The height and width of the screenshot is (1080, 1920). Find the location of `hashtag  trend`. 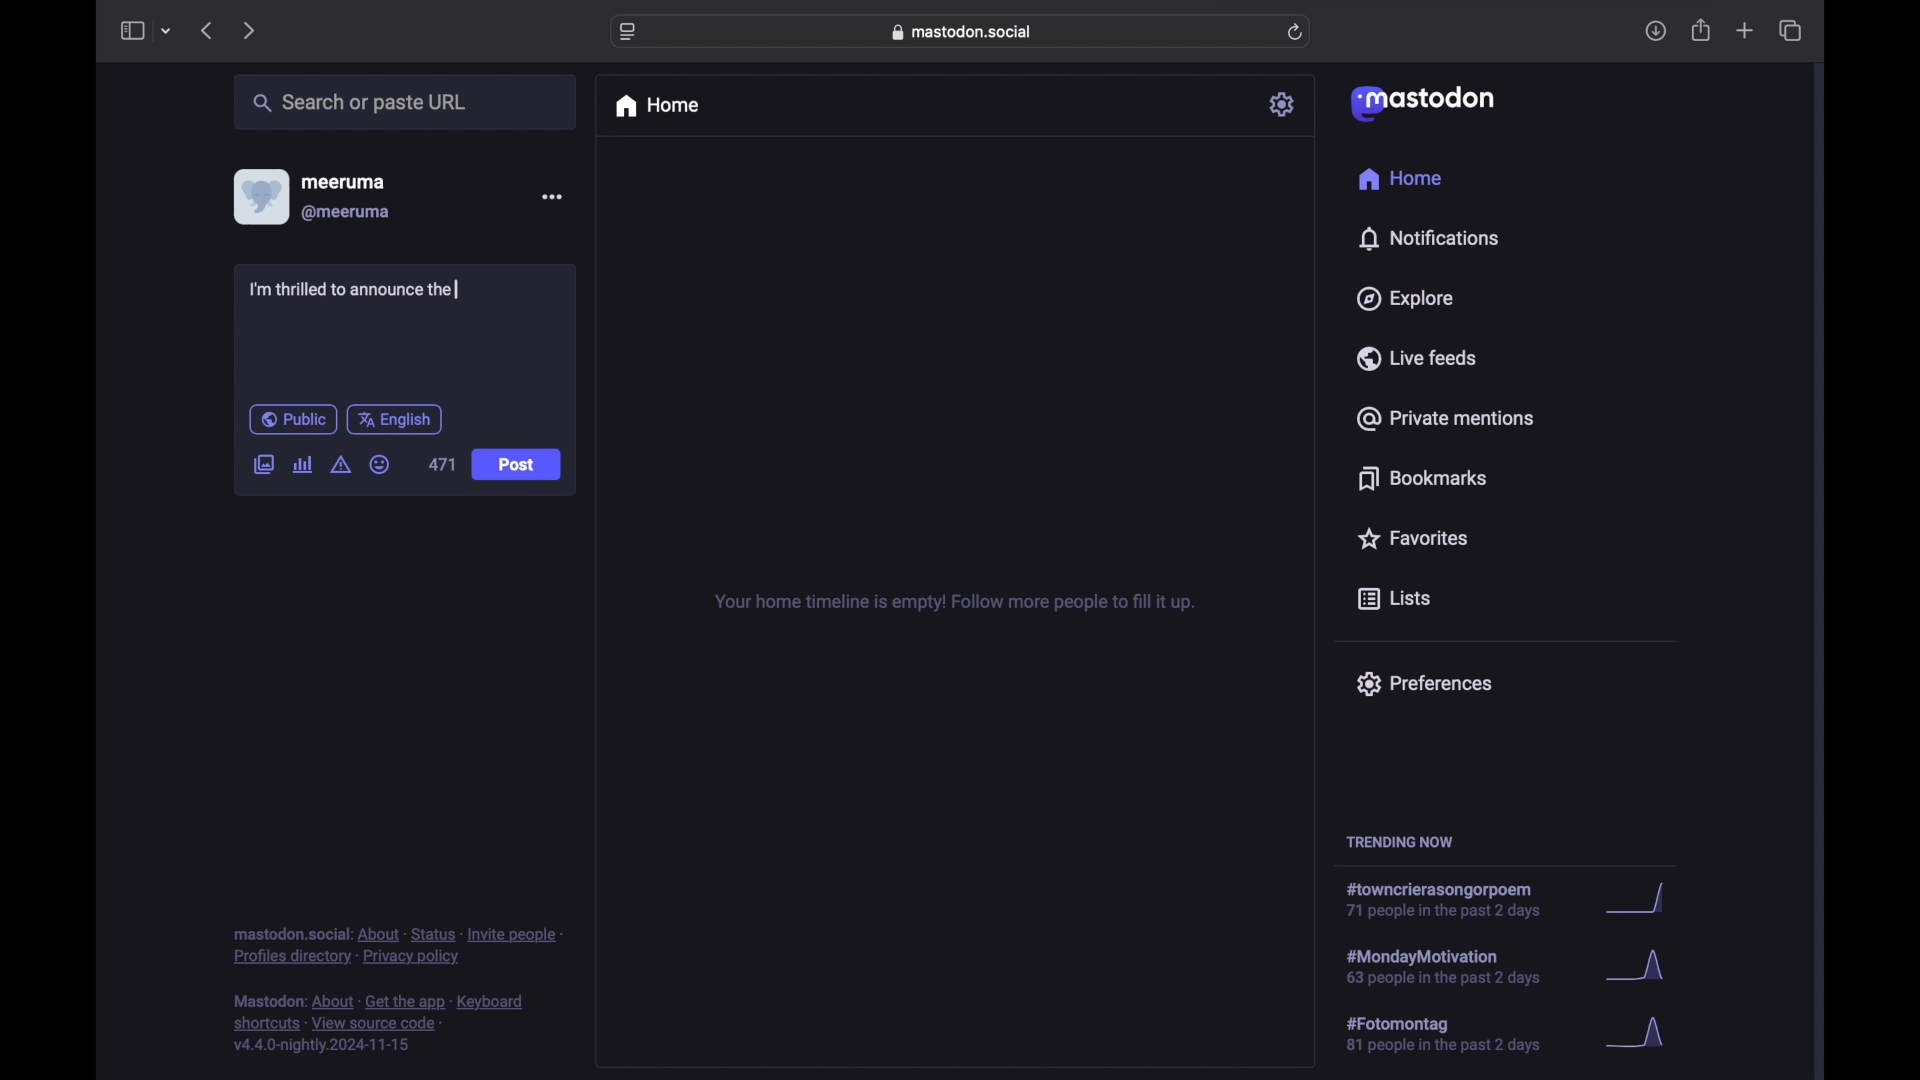

hashtag  trend is located at coordinates (1462, 965).